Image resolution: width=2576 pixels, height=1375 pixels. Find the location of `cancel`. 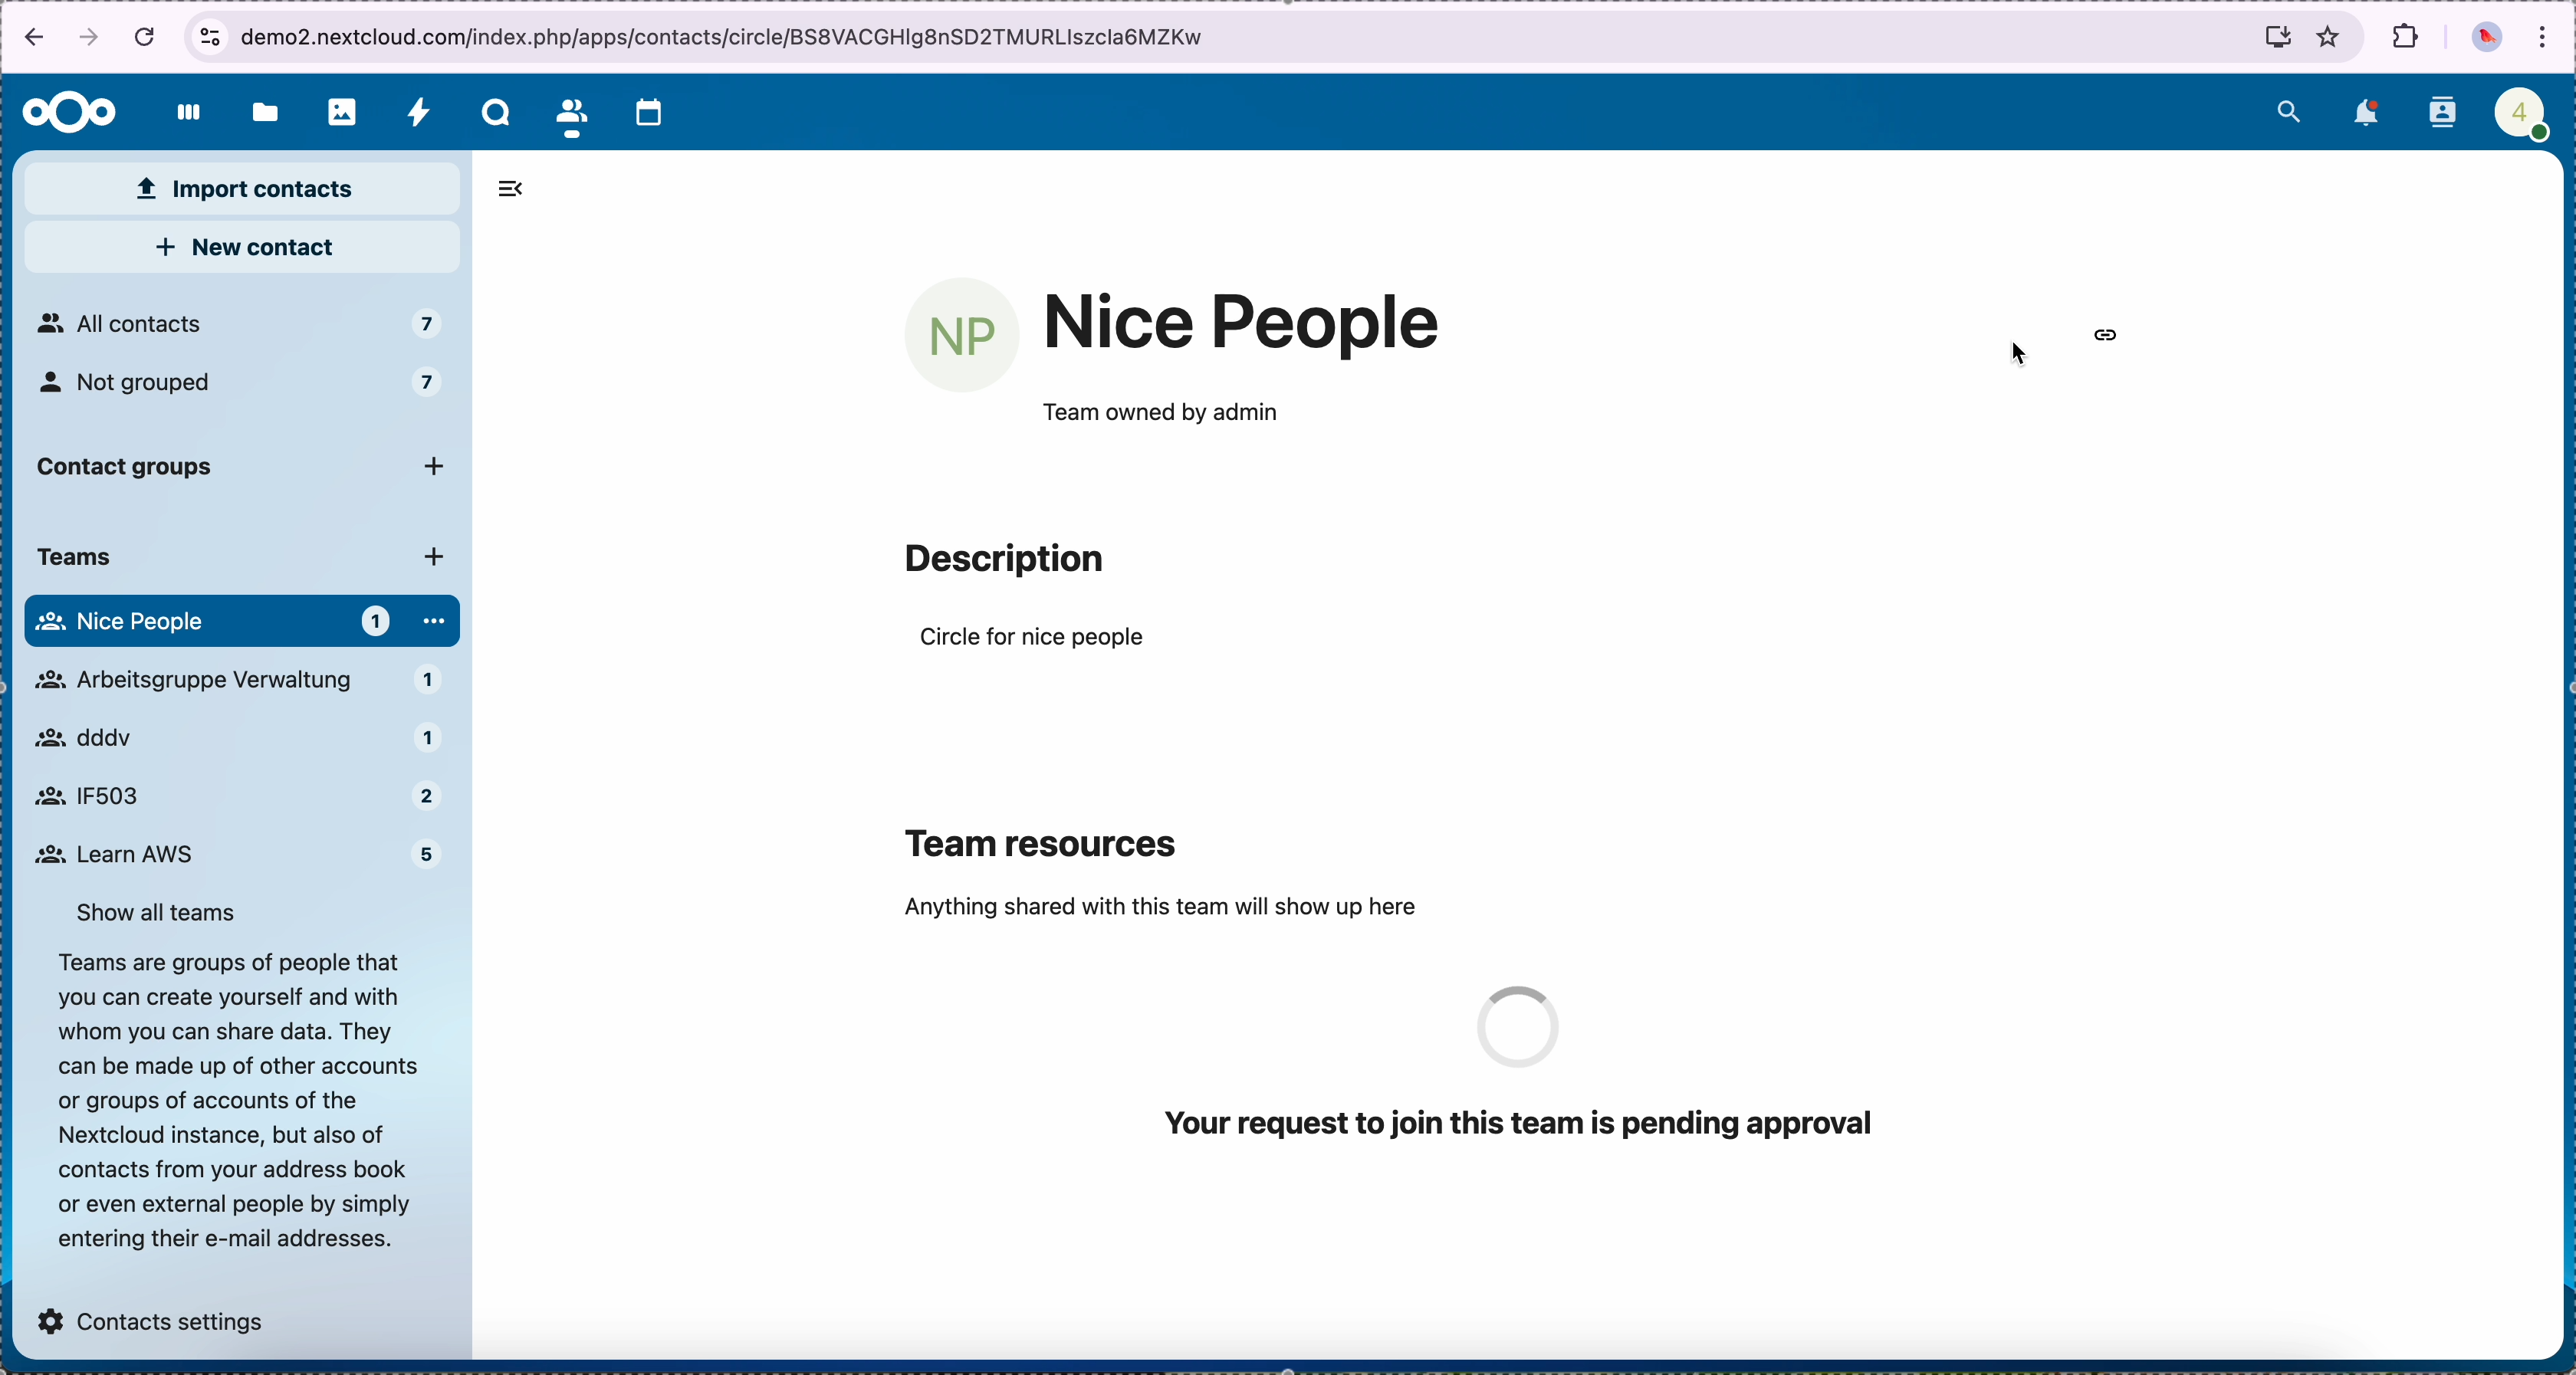

cancel is located at coordinates (145, 37).